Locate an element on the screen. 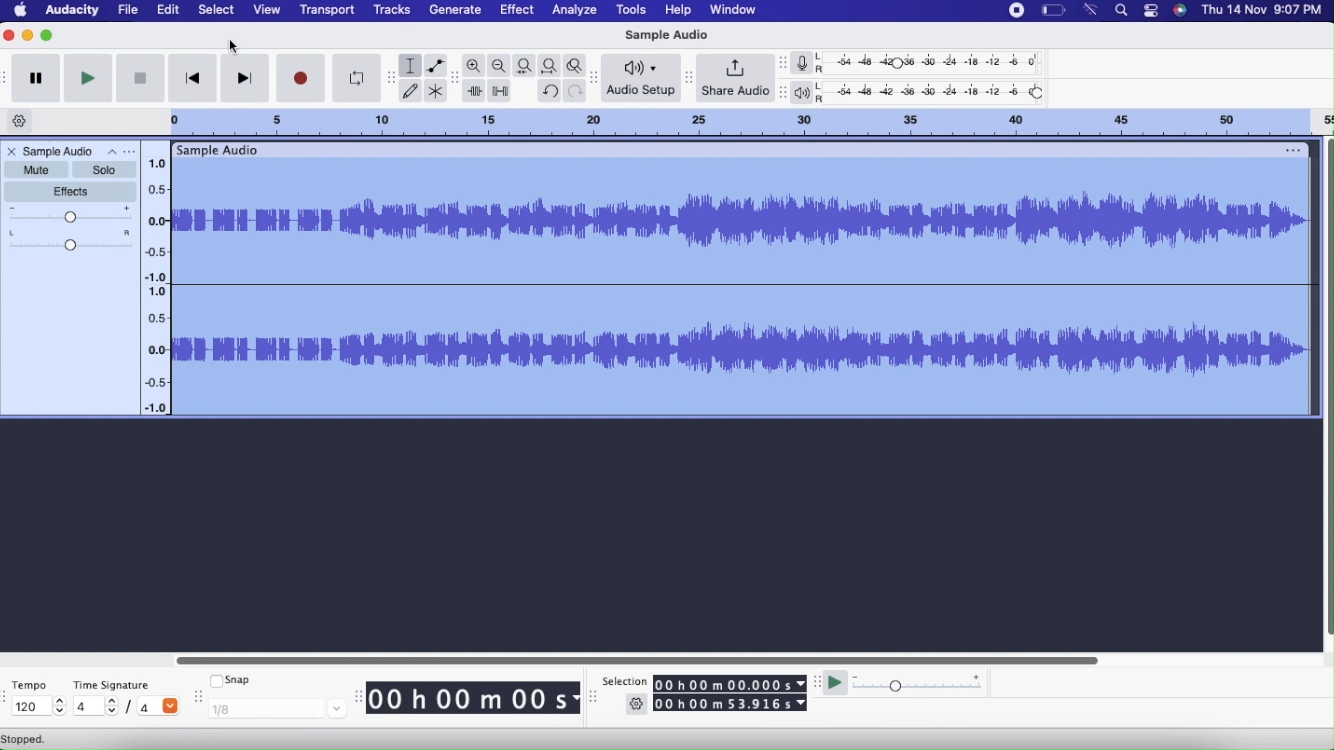  Tracks is located at coordinates (391, 10).